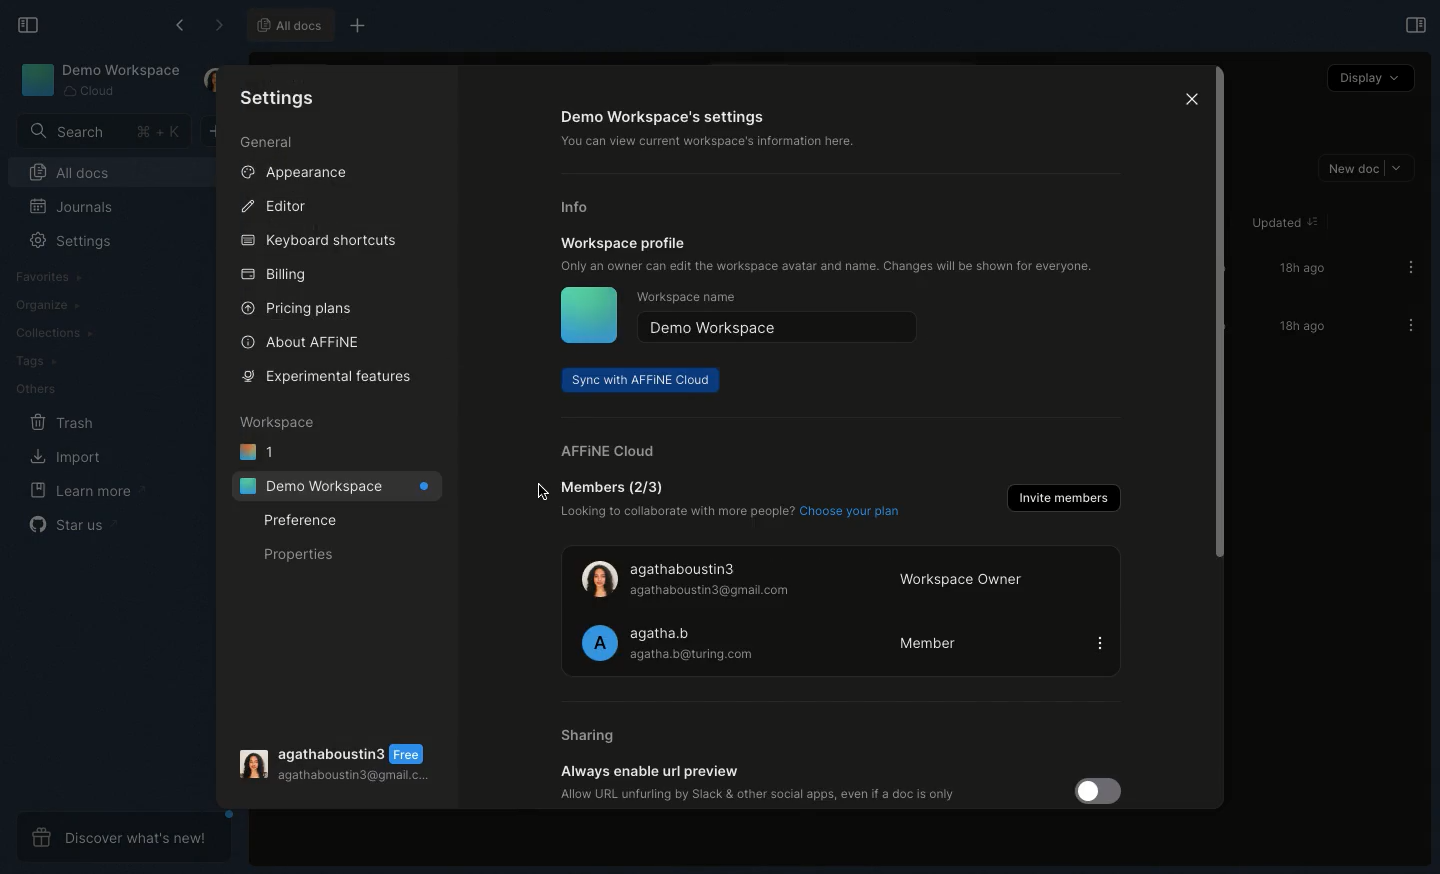  What do you see at coordinates (1403, 267) in the screenshot?
I see `Options` at bounding box center [1403, 267].